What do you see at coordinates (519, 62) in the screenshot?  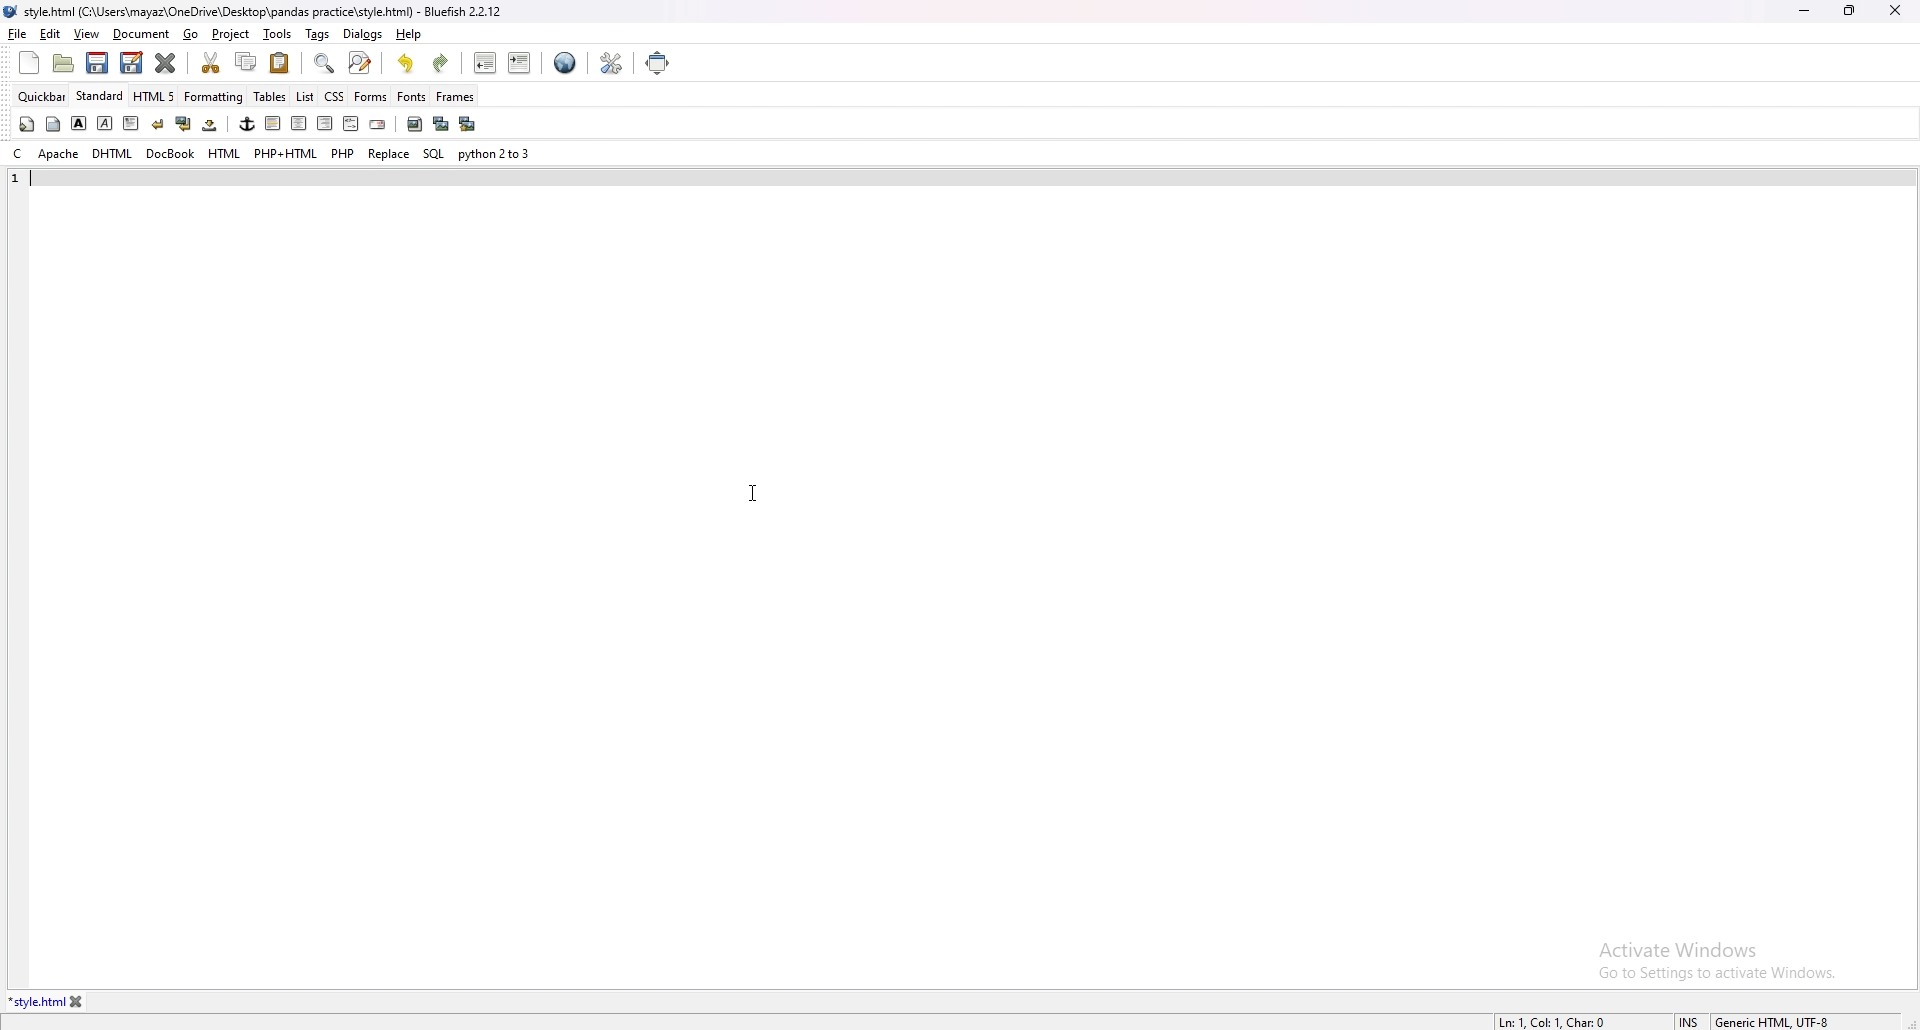 I see `indent` at bounding box center [519, 62].